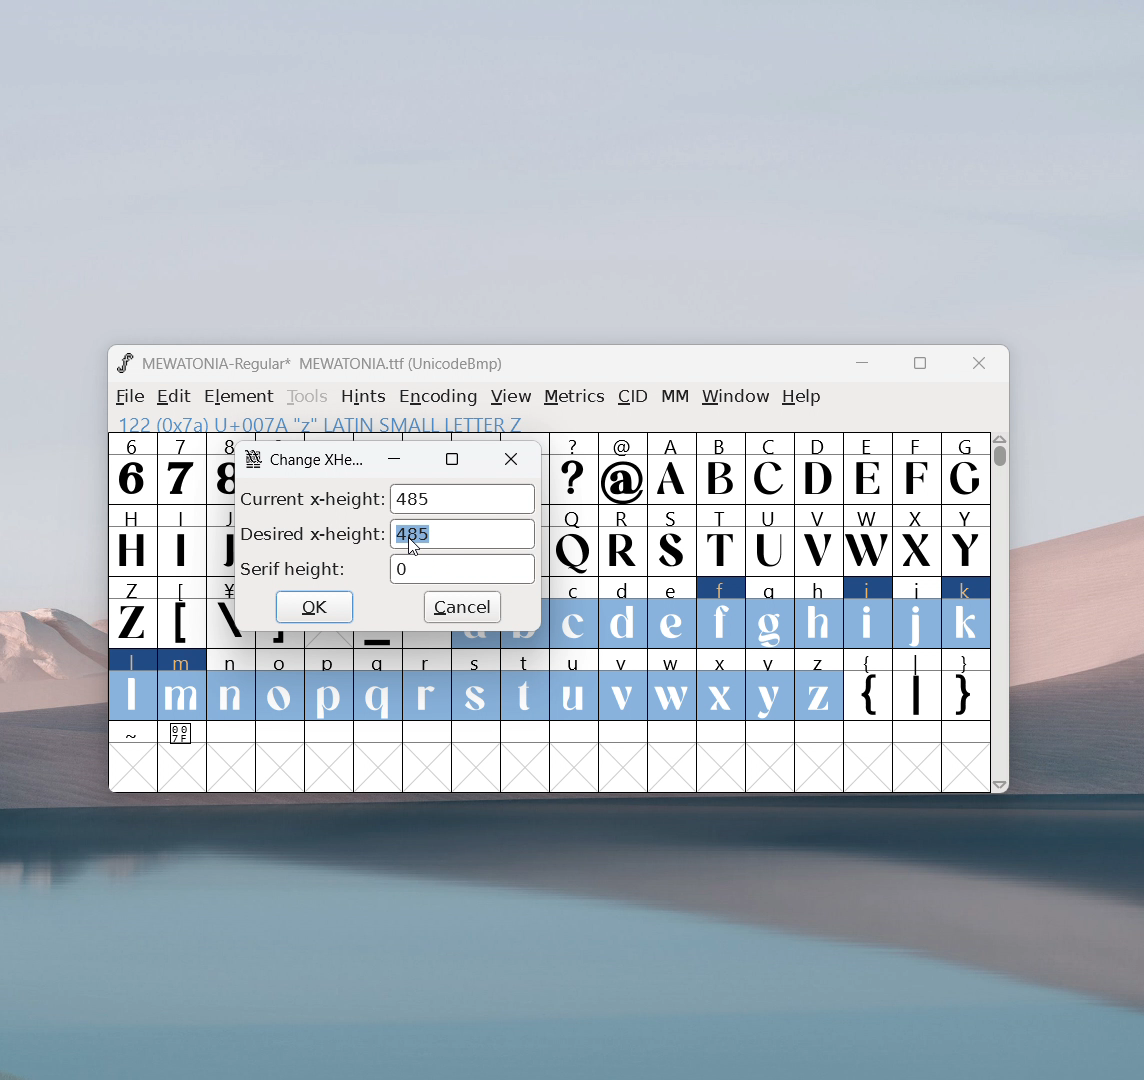  Describe the element at coordinates (319, 461) in the screenshot. I see `change x-height dialoguebox` at that location.